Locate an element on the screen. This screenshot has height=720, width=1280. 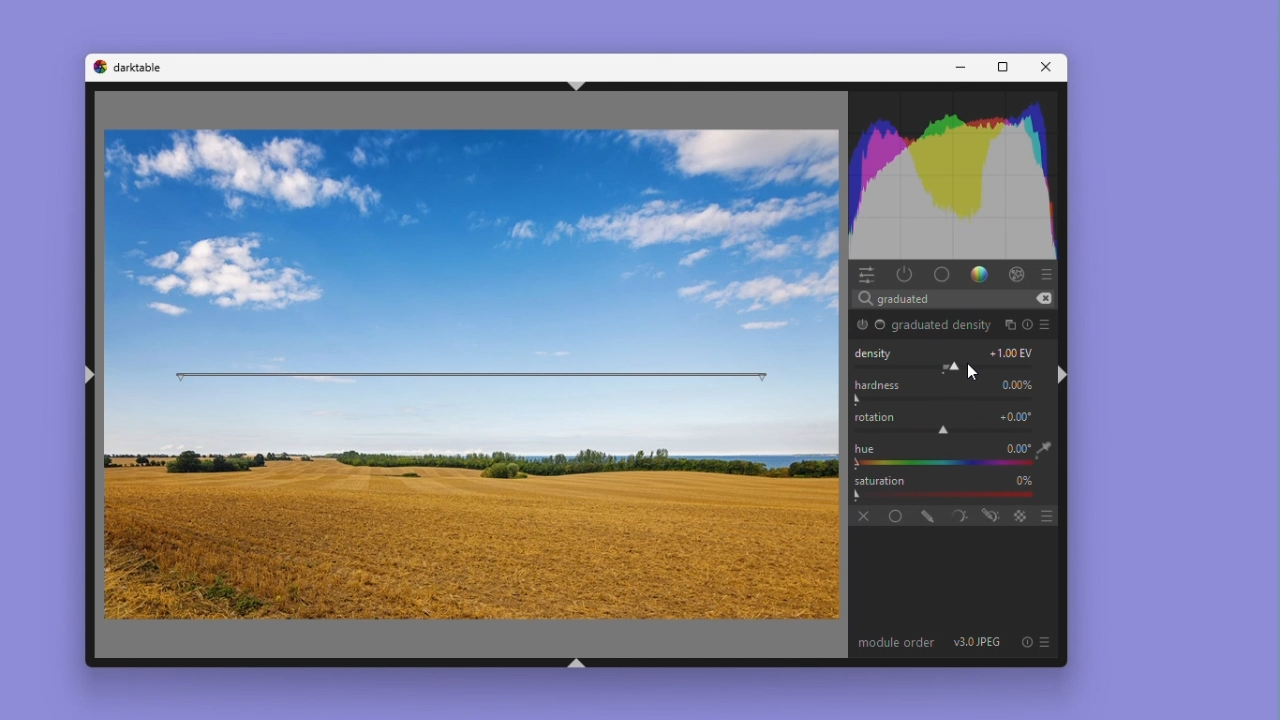
Hardness is located at coordinates (876, 383).